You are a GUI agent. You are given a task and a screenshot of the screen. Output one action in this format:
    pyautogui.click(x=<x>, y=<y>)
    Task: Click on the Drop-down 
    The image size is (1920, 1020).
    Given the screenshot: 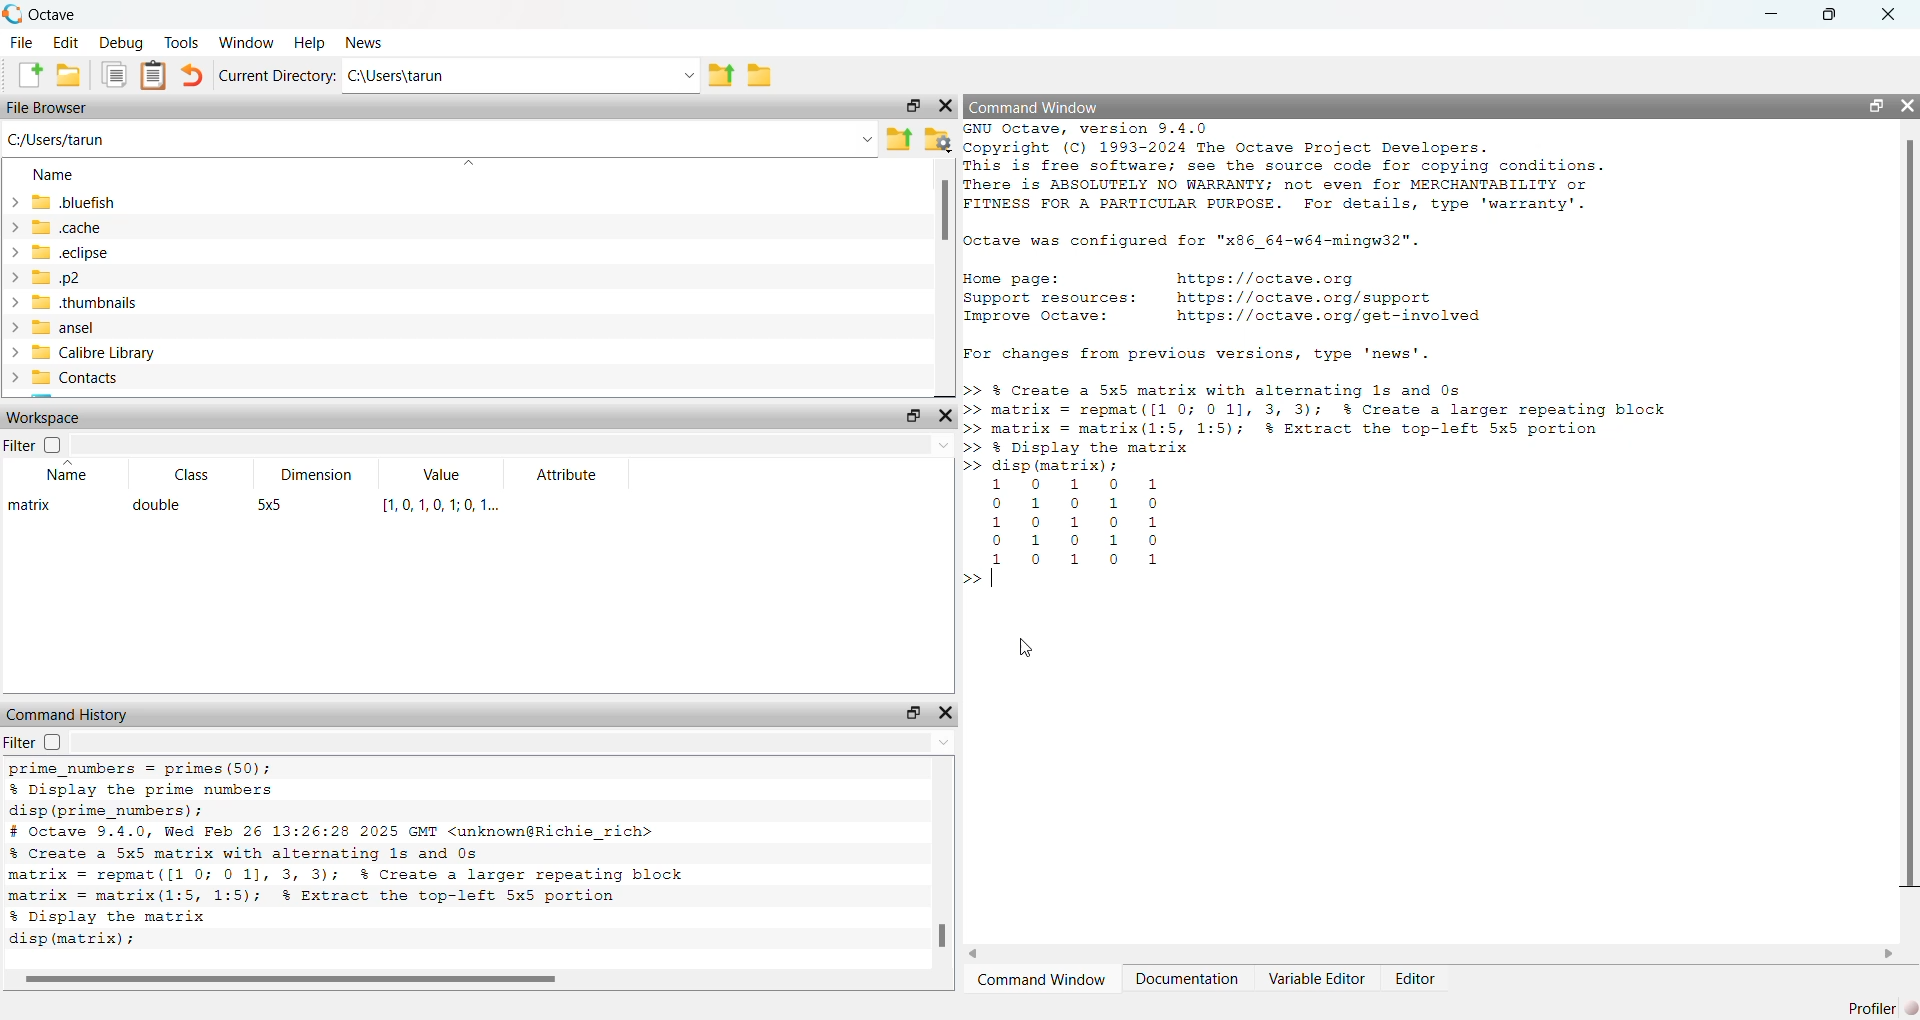 What is the action you would take?
    pyautogui.click(x=867, y=139)
    